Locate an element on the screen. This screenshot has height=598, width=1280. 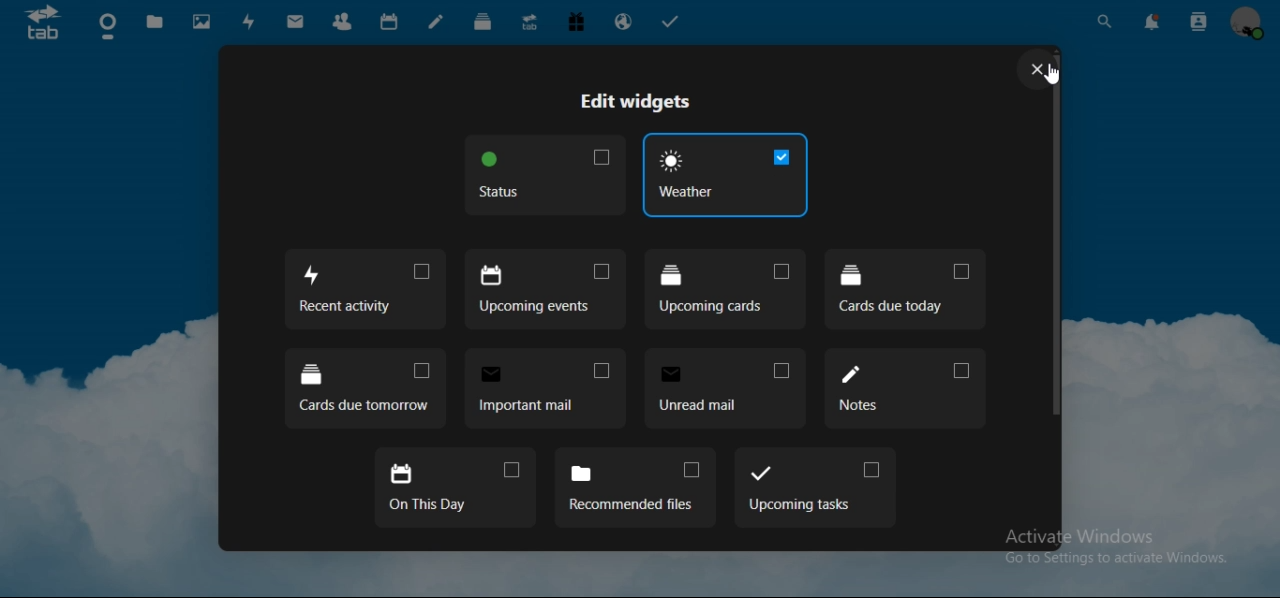
upcoming tasks is located at coordinates (812, 486).